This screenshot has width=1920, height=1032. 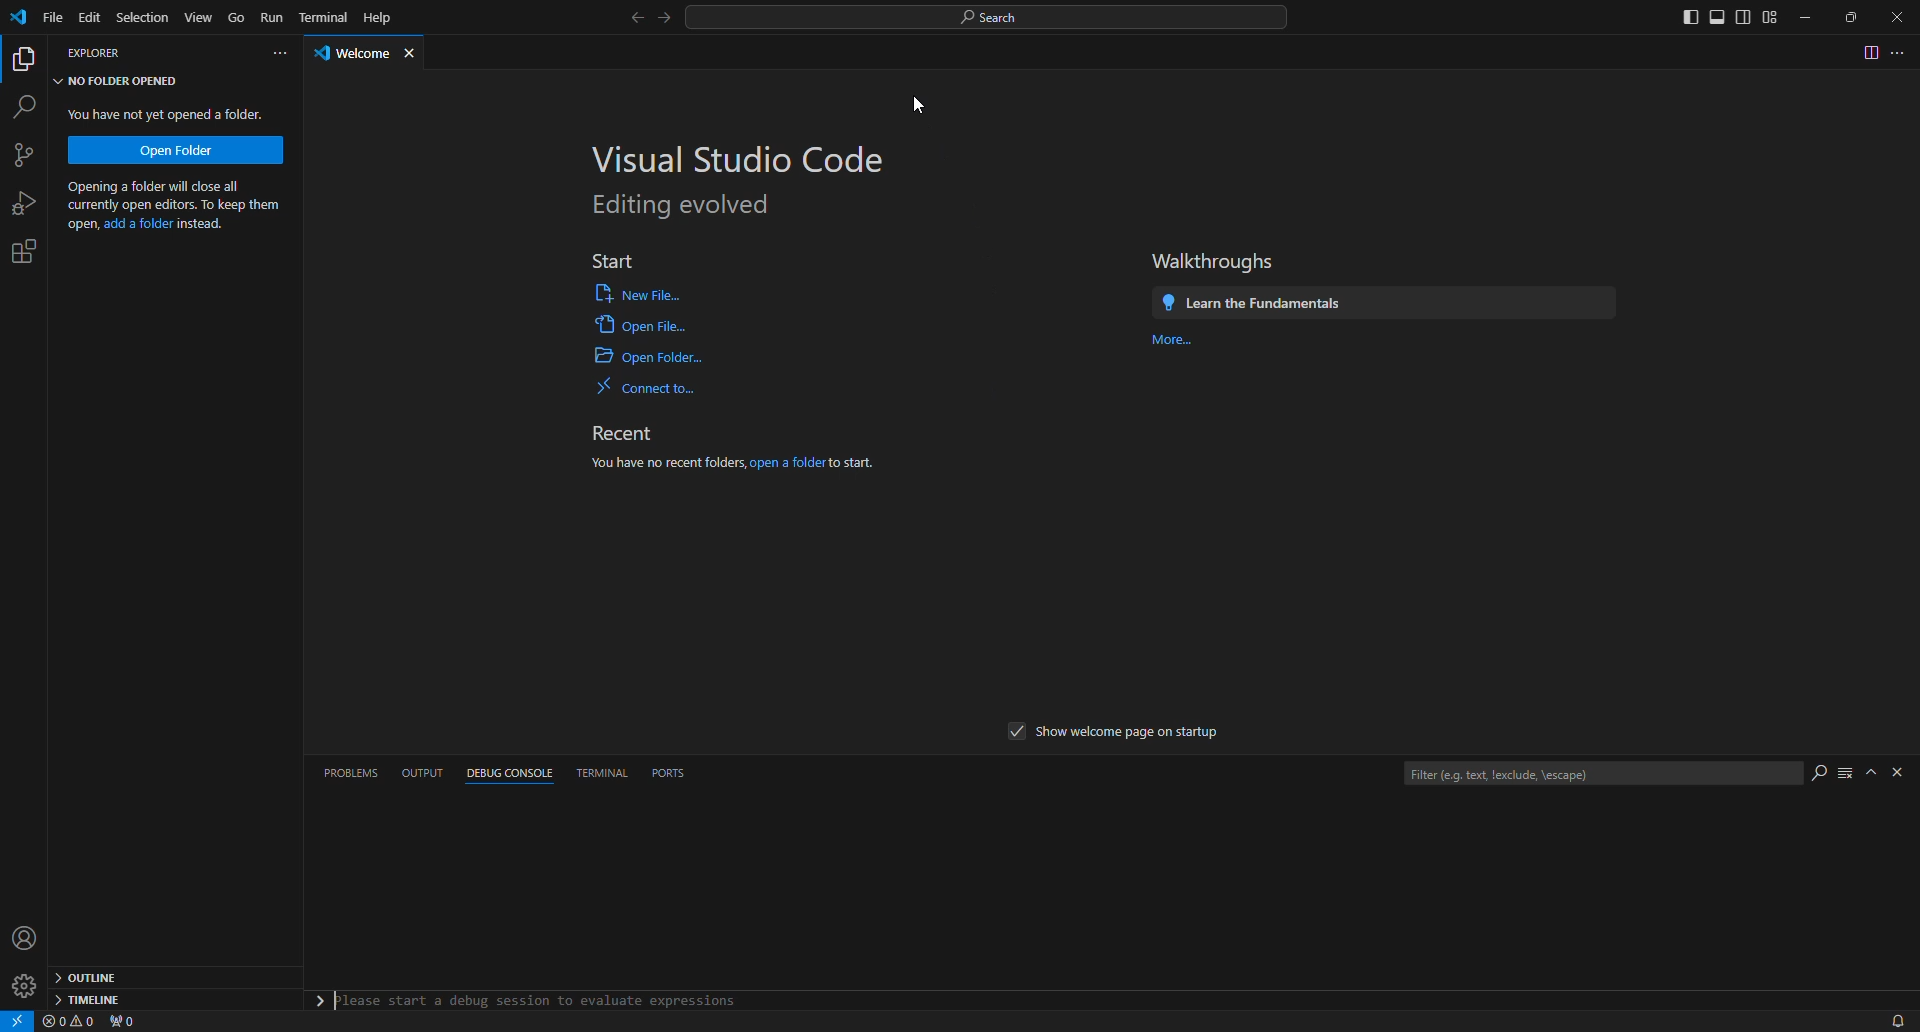 What do you see at coordinates (689, 206) in the screenshot?
I see `Editing evolved` at bounding box center [689, 206].